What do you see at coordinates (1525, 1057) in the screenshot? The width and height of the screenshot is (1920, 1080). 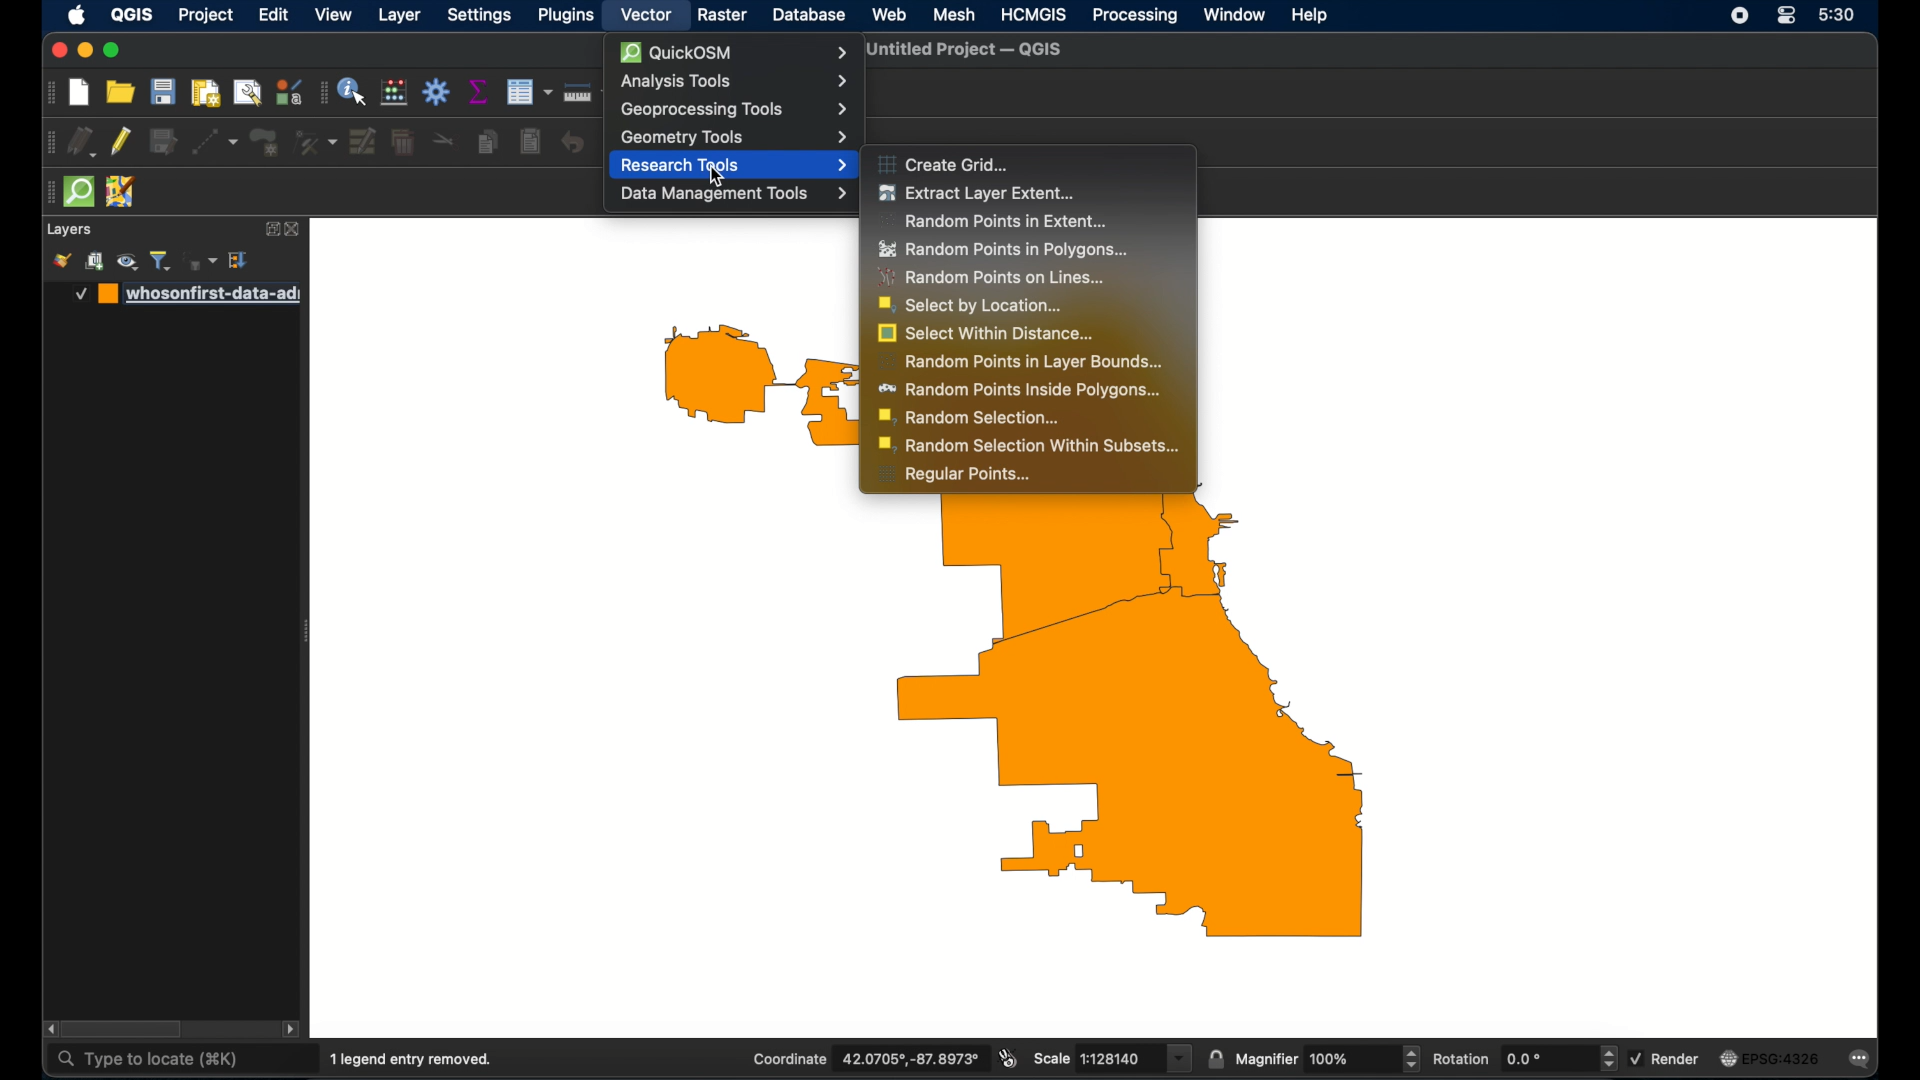 I see `rotation` at bounding box center [1525, 1057].